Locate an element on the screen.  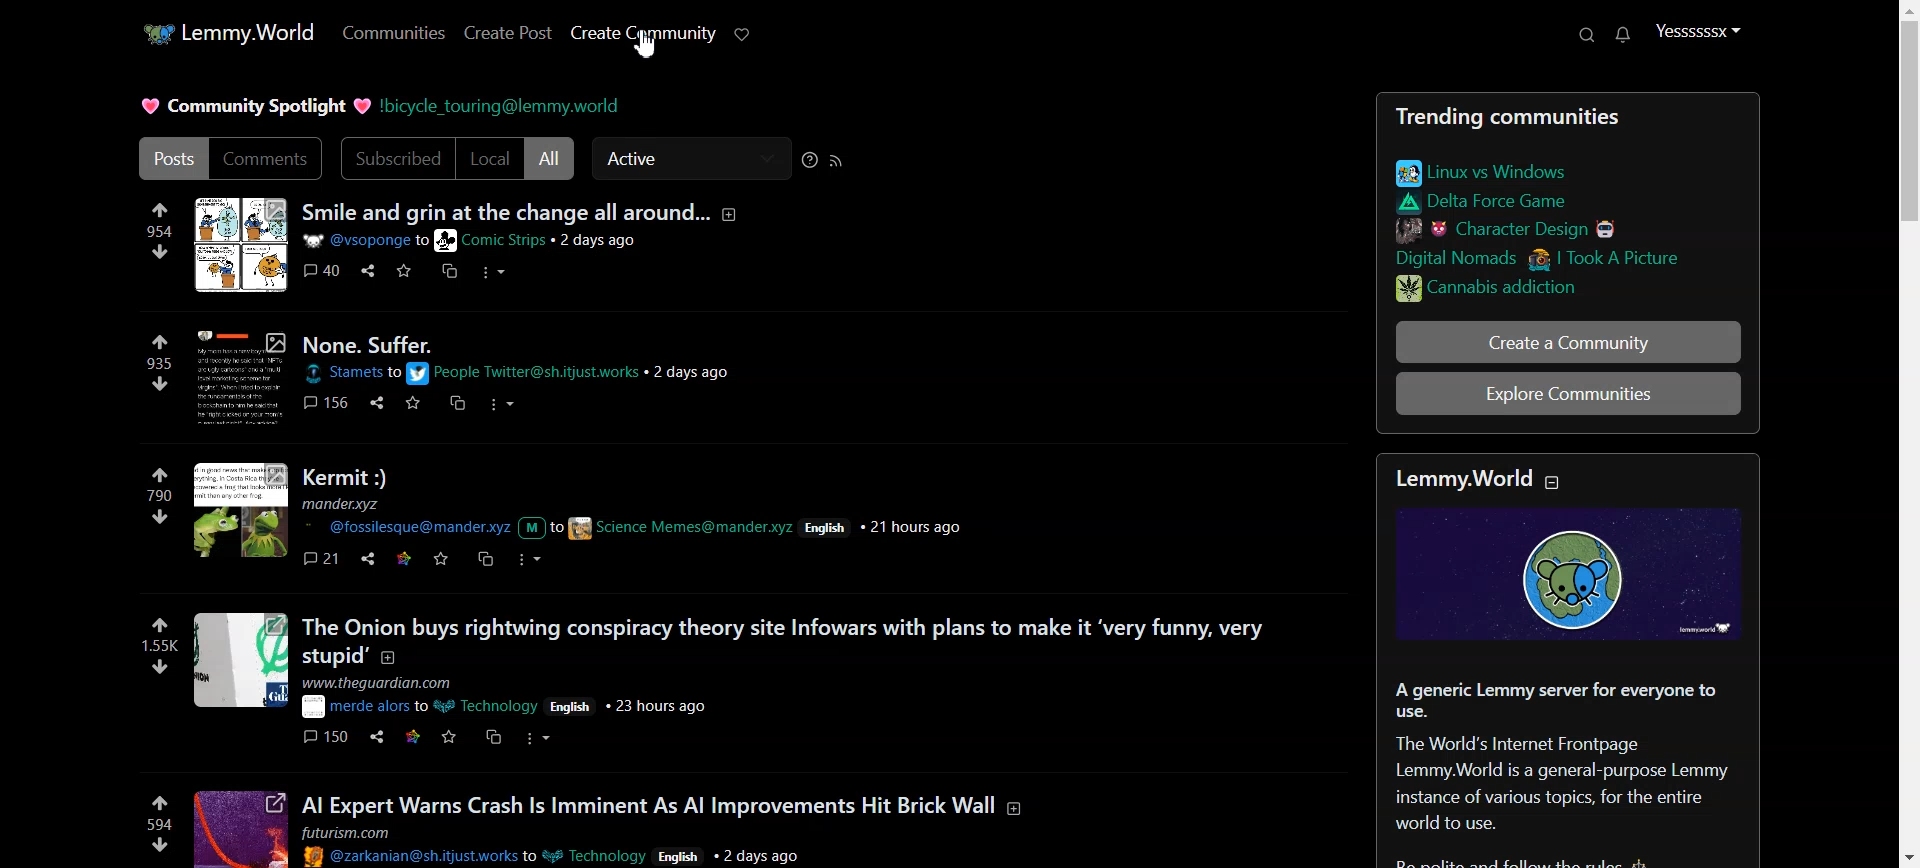
posts is located at coordinates (378, 344).